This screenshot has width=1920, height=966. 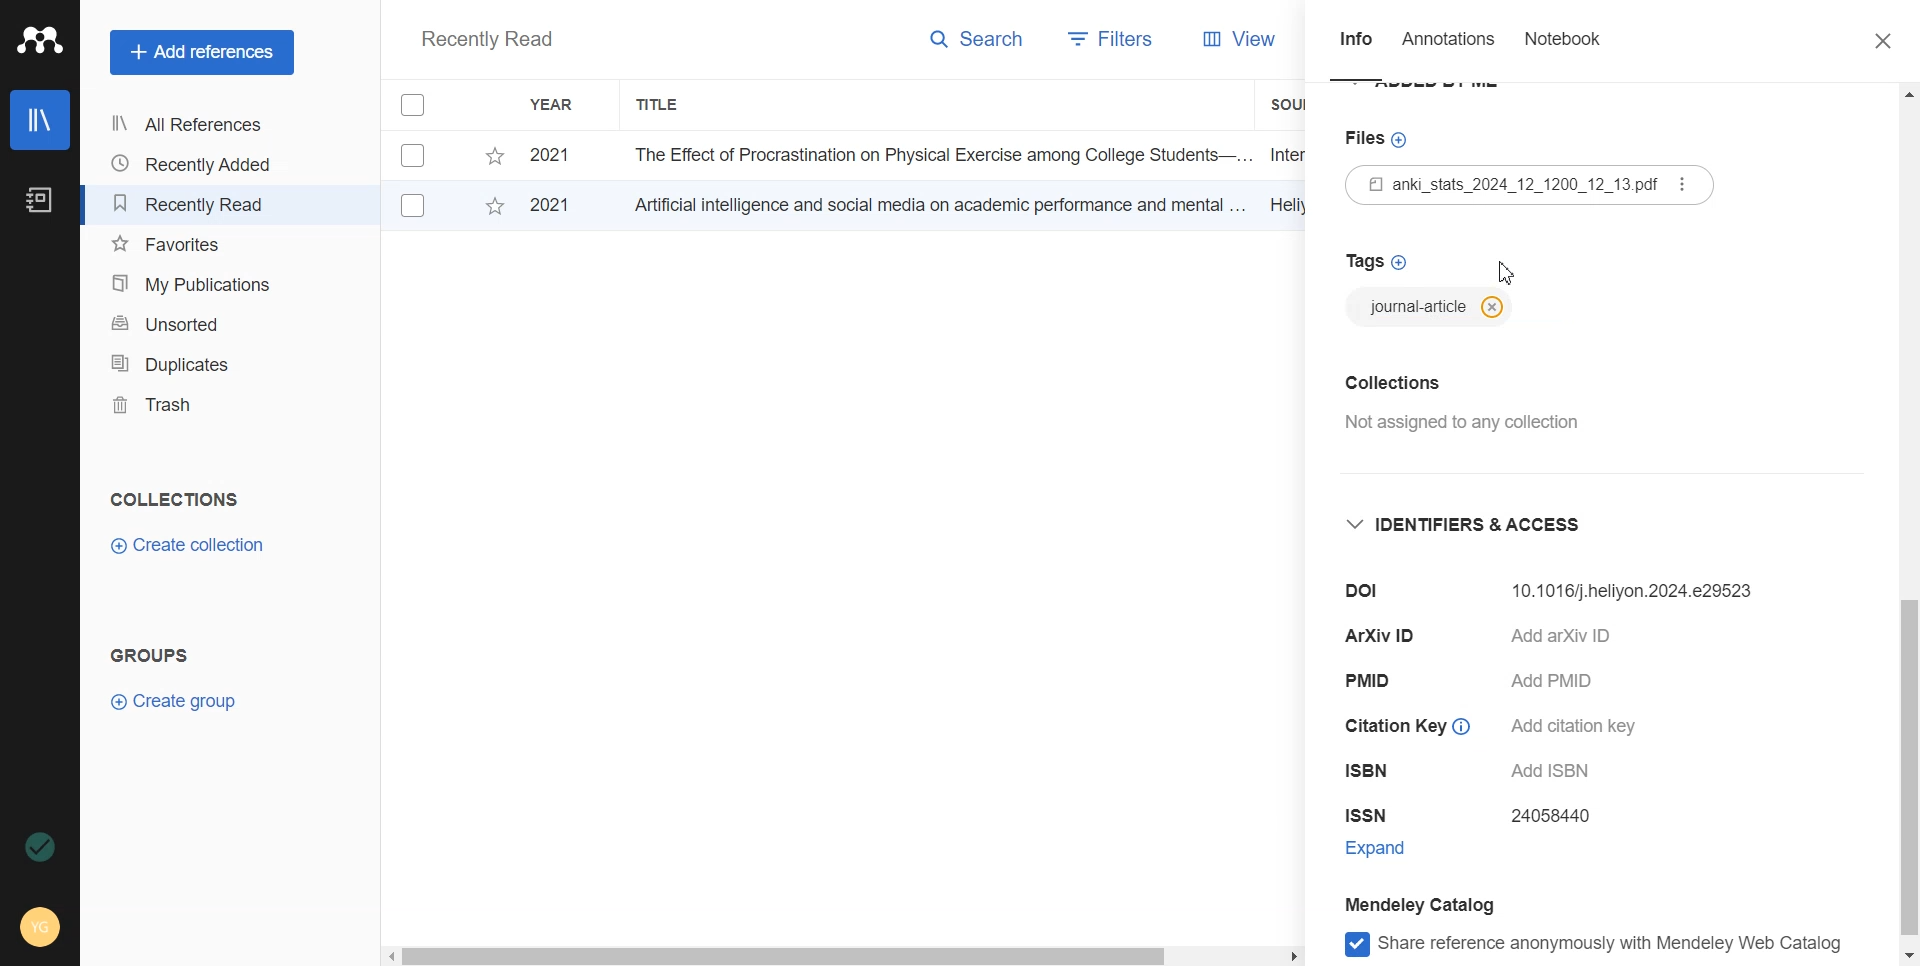 I want to click on options, so click(x=1683, y=186).